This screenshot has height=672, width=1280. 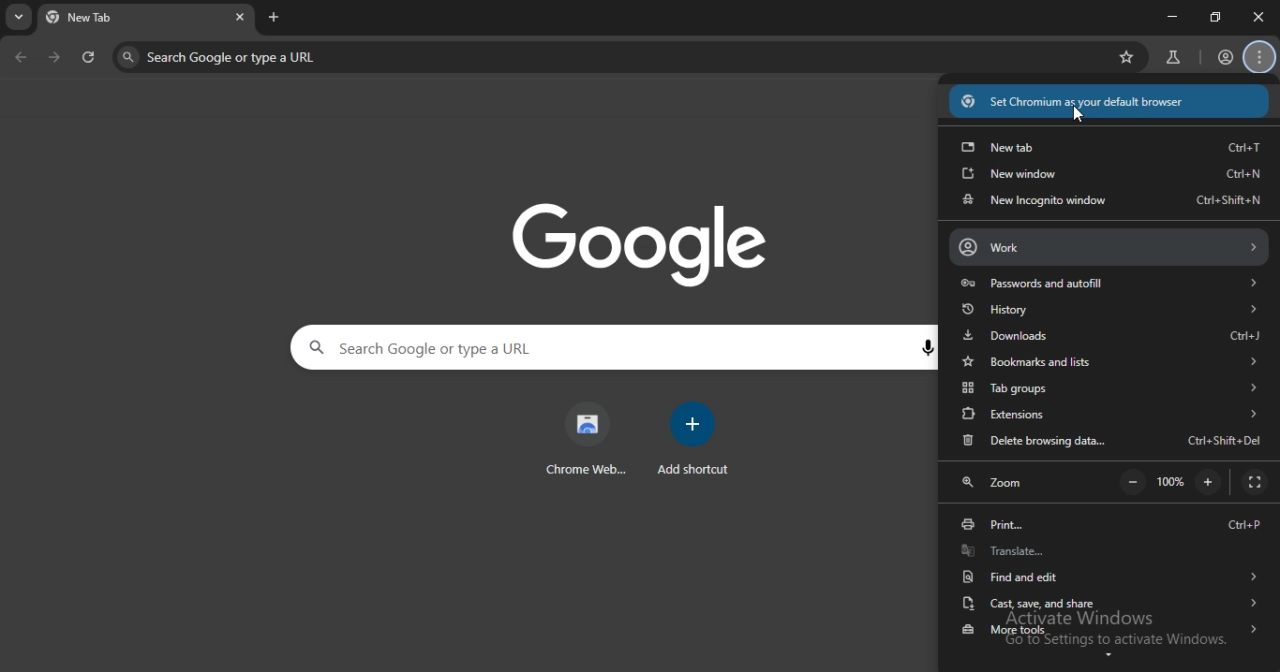 What do you see at coordinates (1109, 310) in the screenshot?
I see `history` at bounding box center [1109, 310].